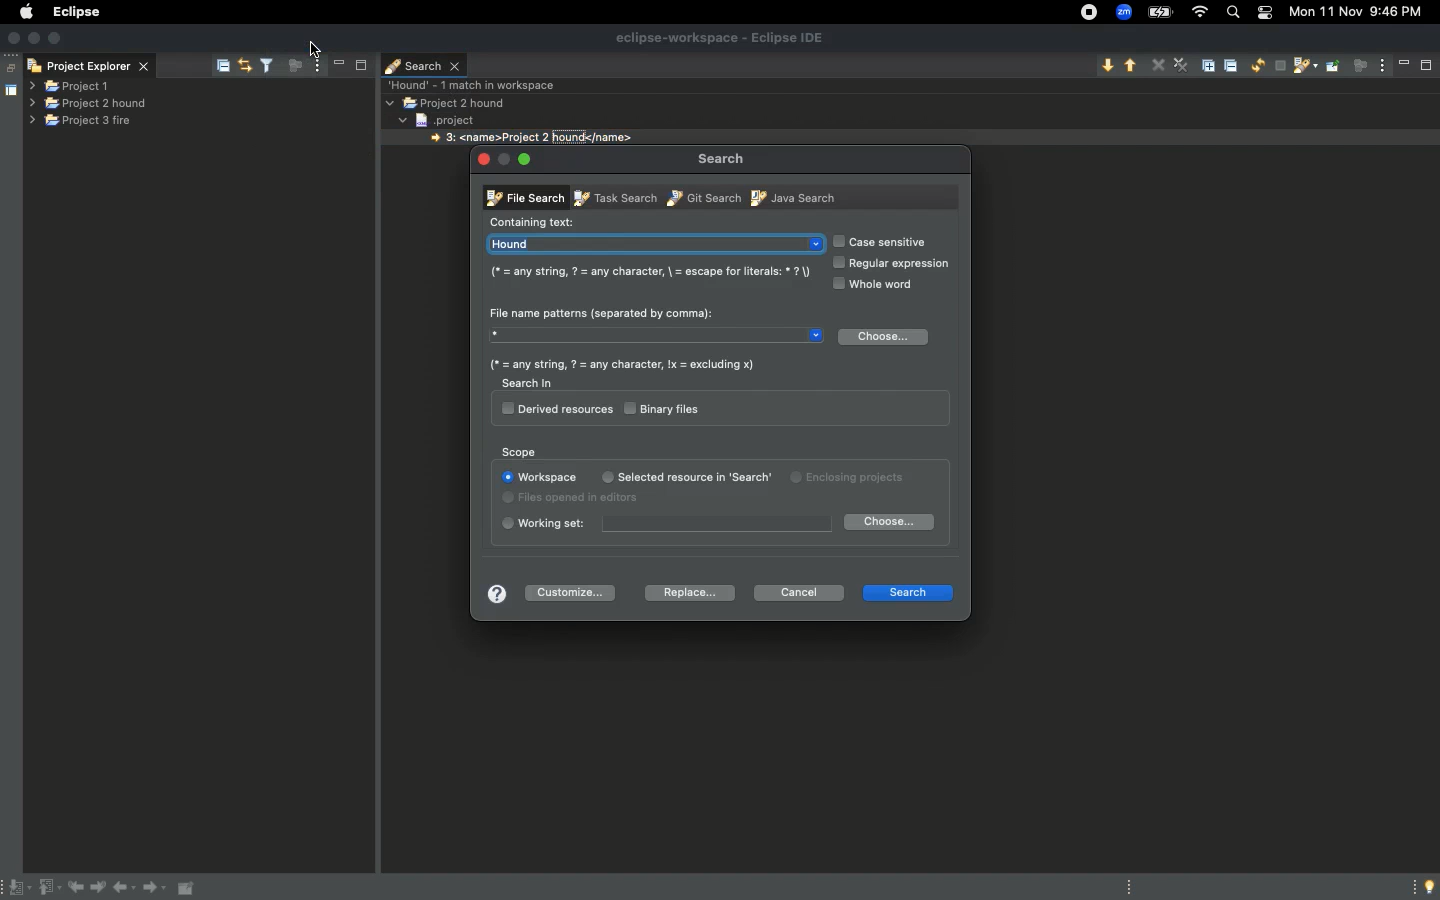 The width and height of the screenshot is (1440, 900). Describe the element at coordinates (536, 220) in the screenshot. I see `Containing text` at that location.